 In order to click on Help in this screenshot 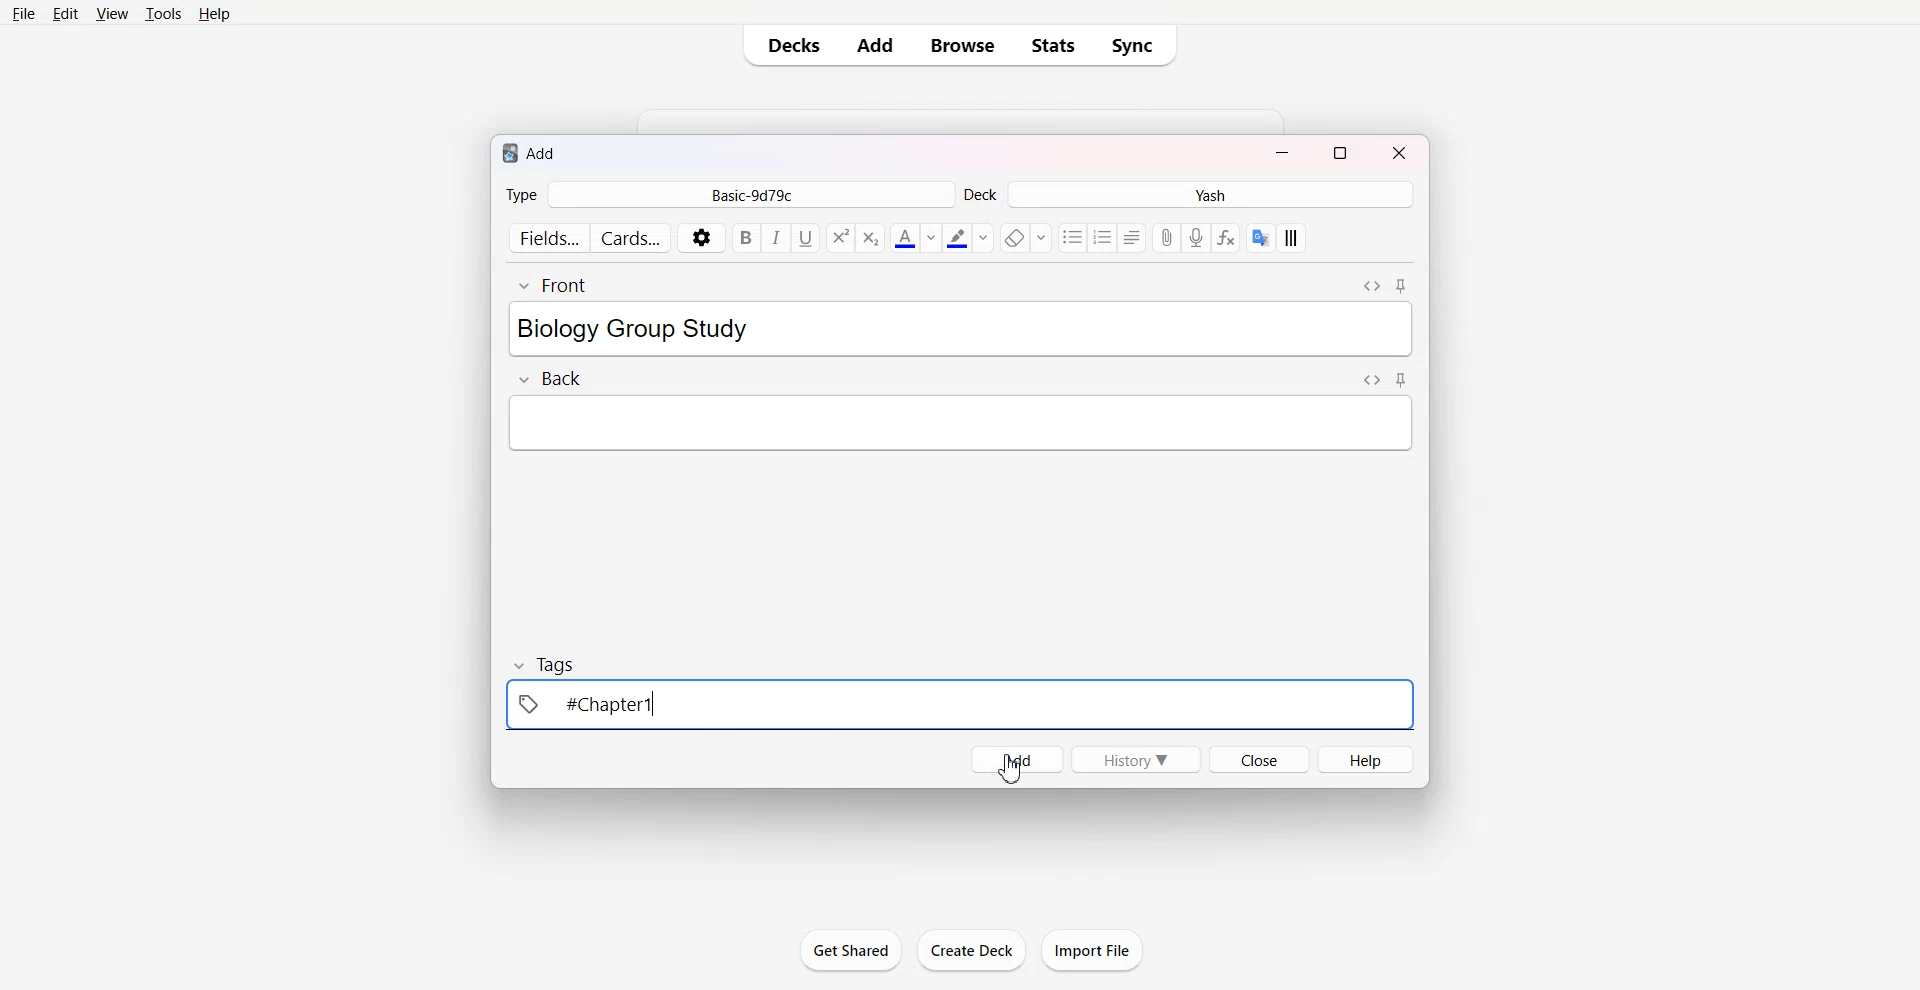, I will do `click(1365, 759)`.